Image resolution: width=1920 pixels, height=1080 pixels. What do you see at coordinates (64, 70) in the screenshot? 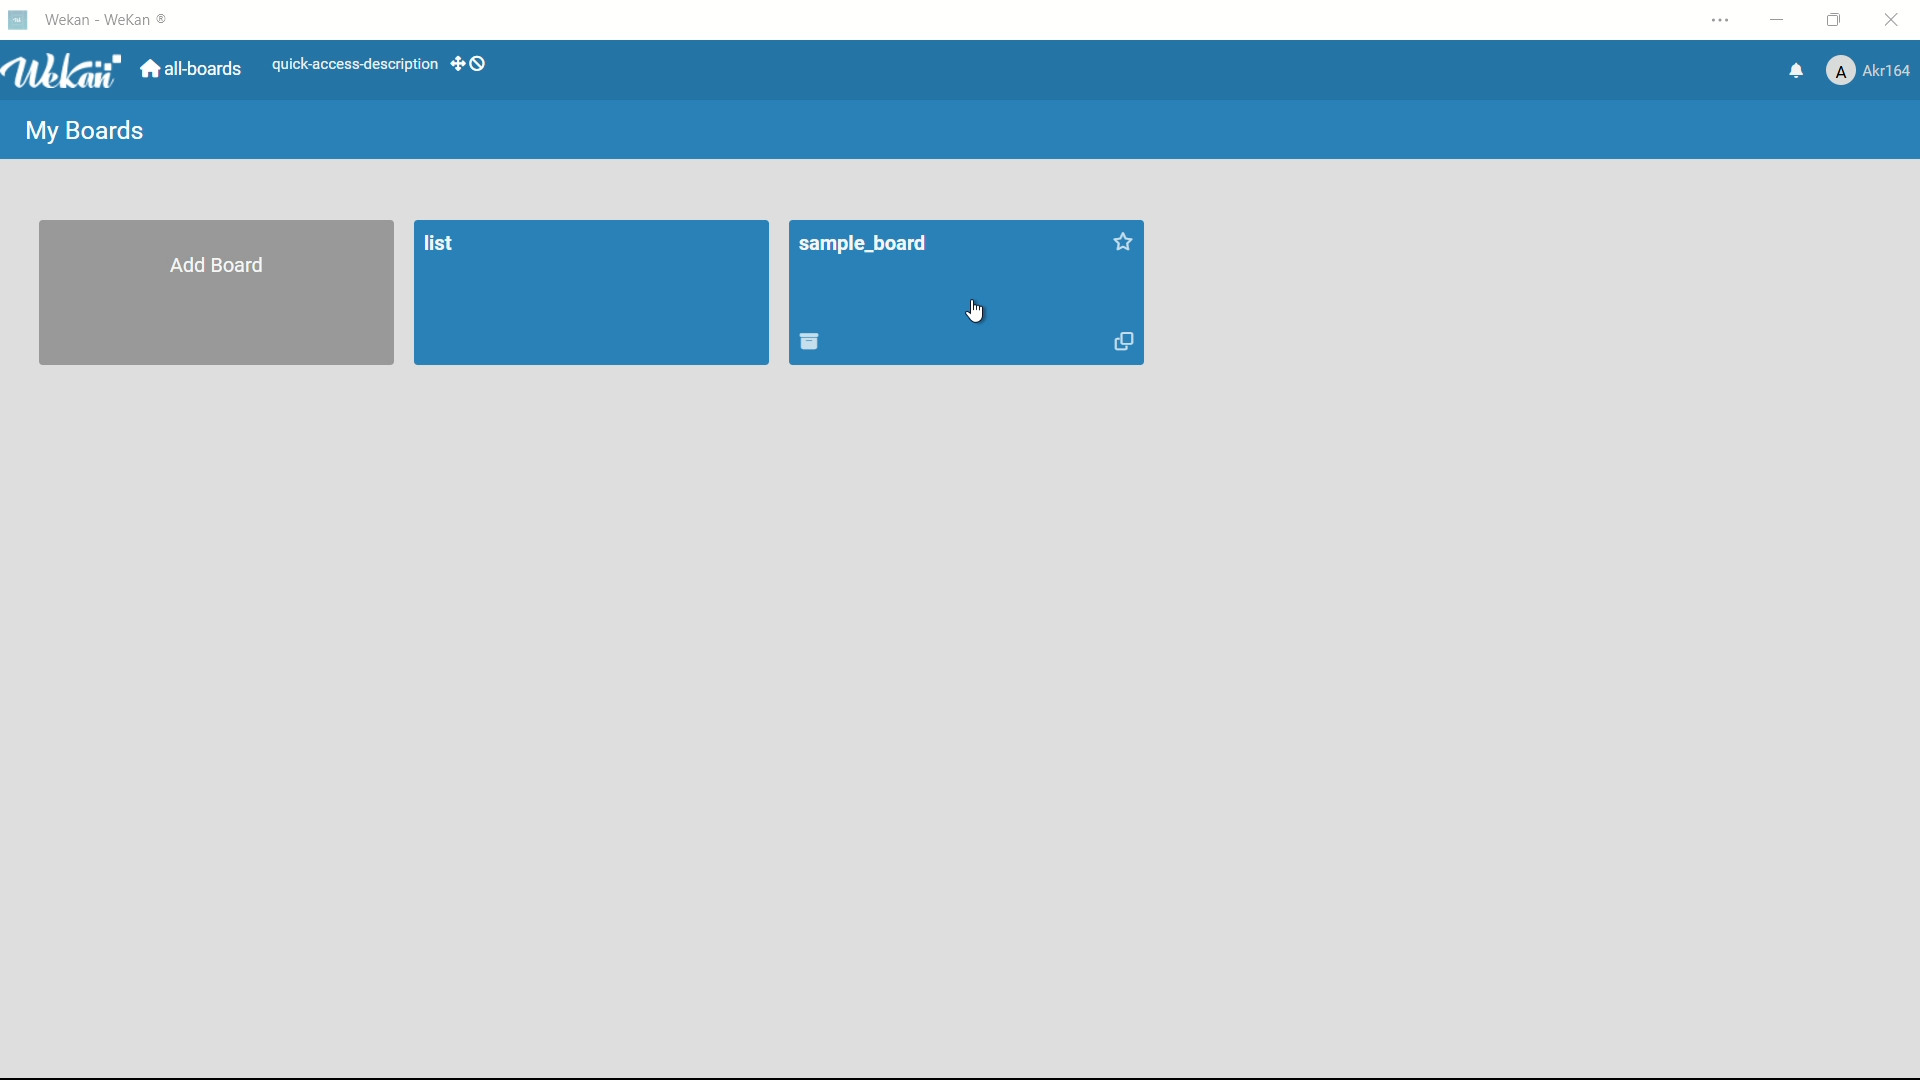
I see `app logo` at bounding box center [64, 70].